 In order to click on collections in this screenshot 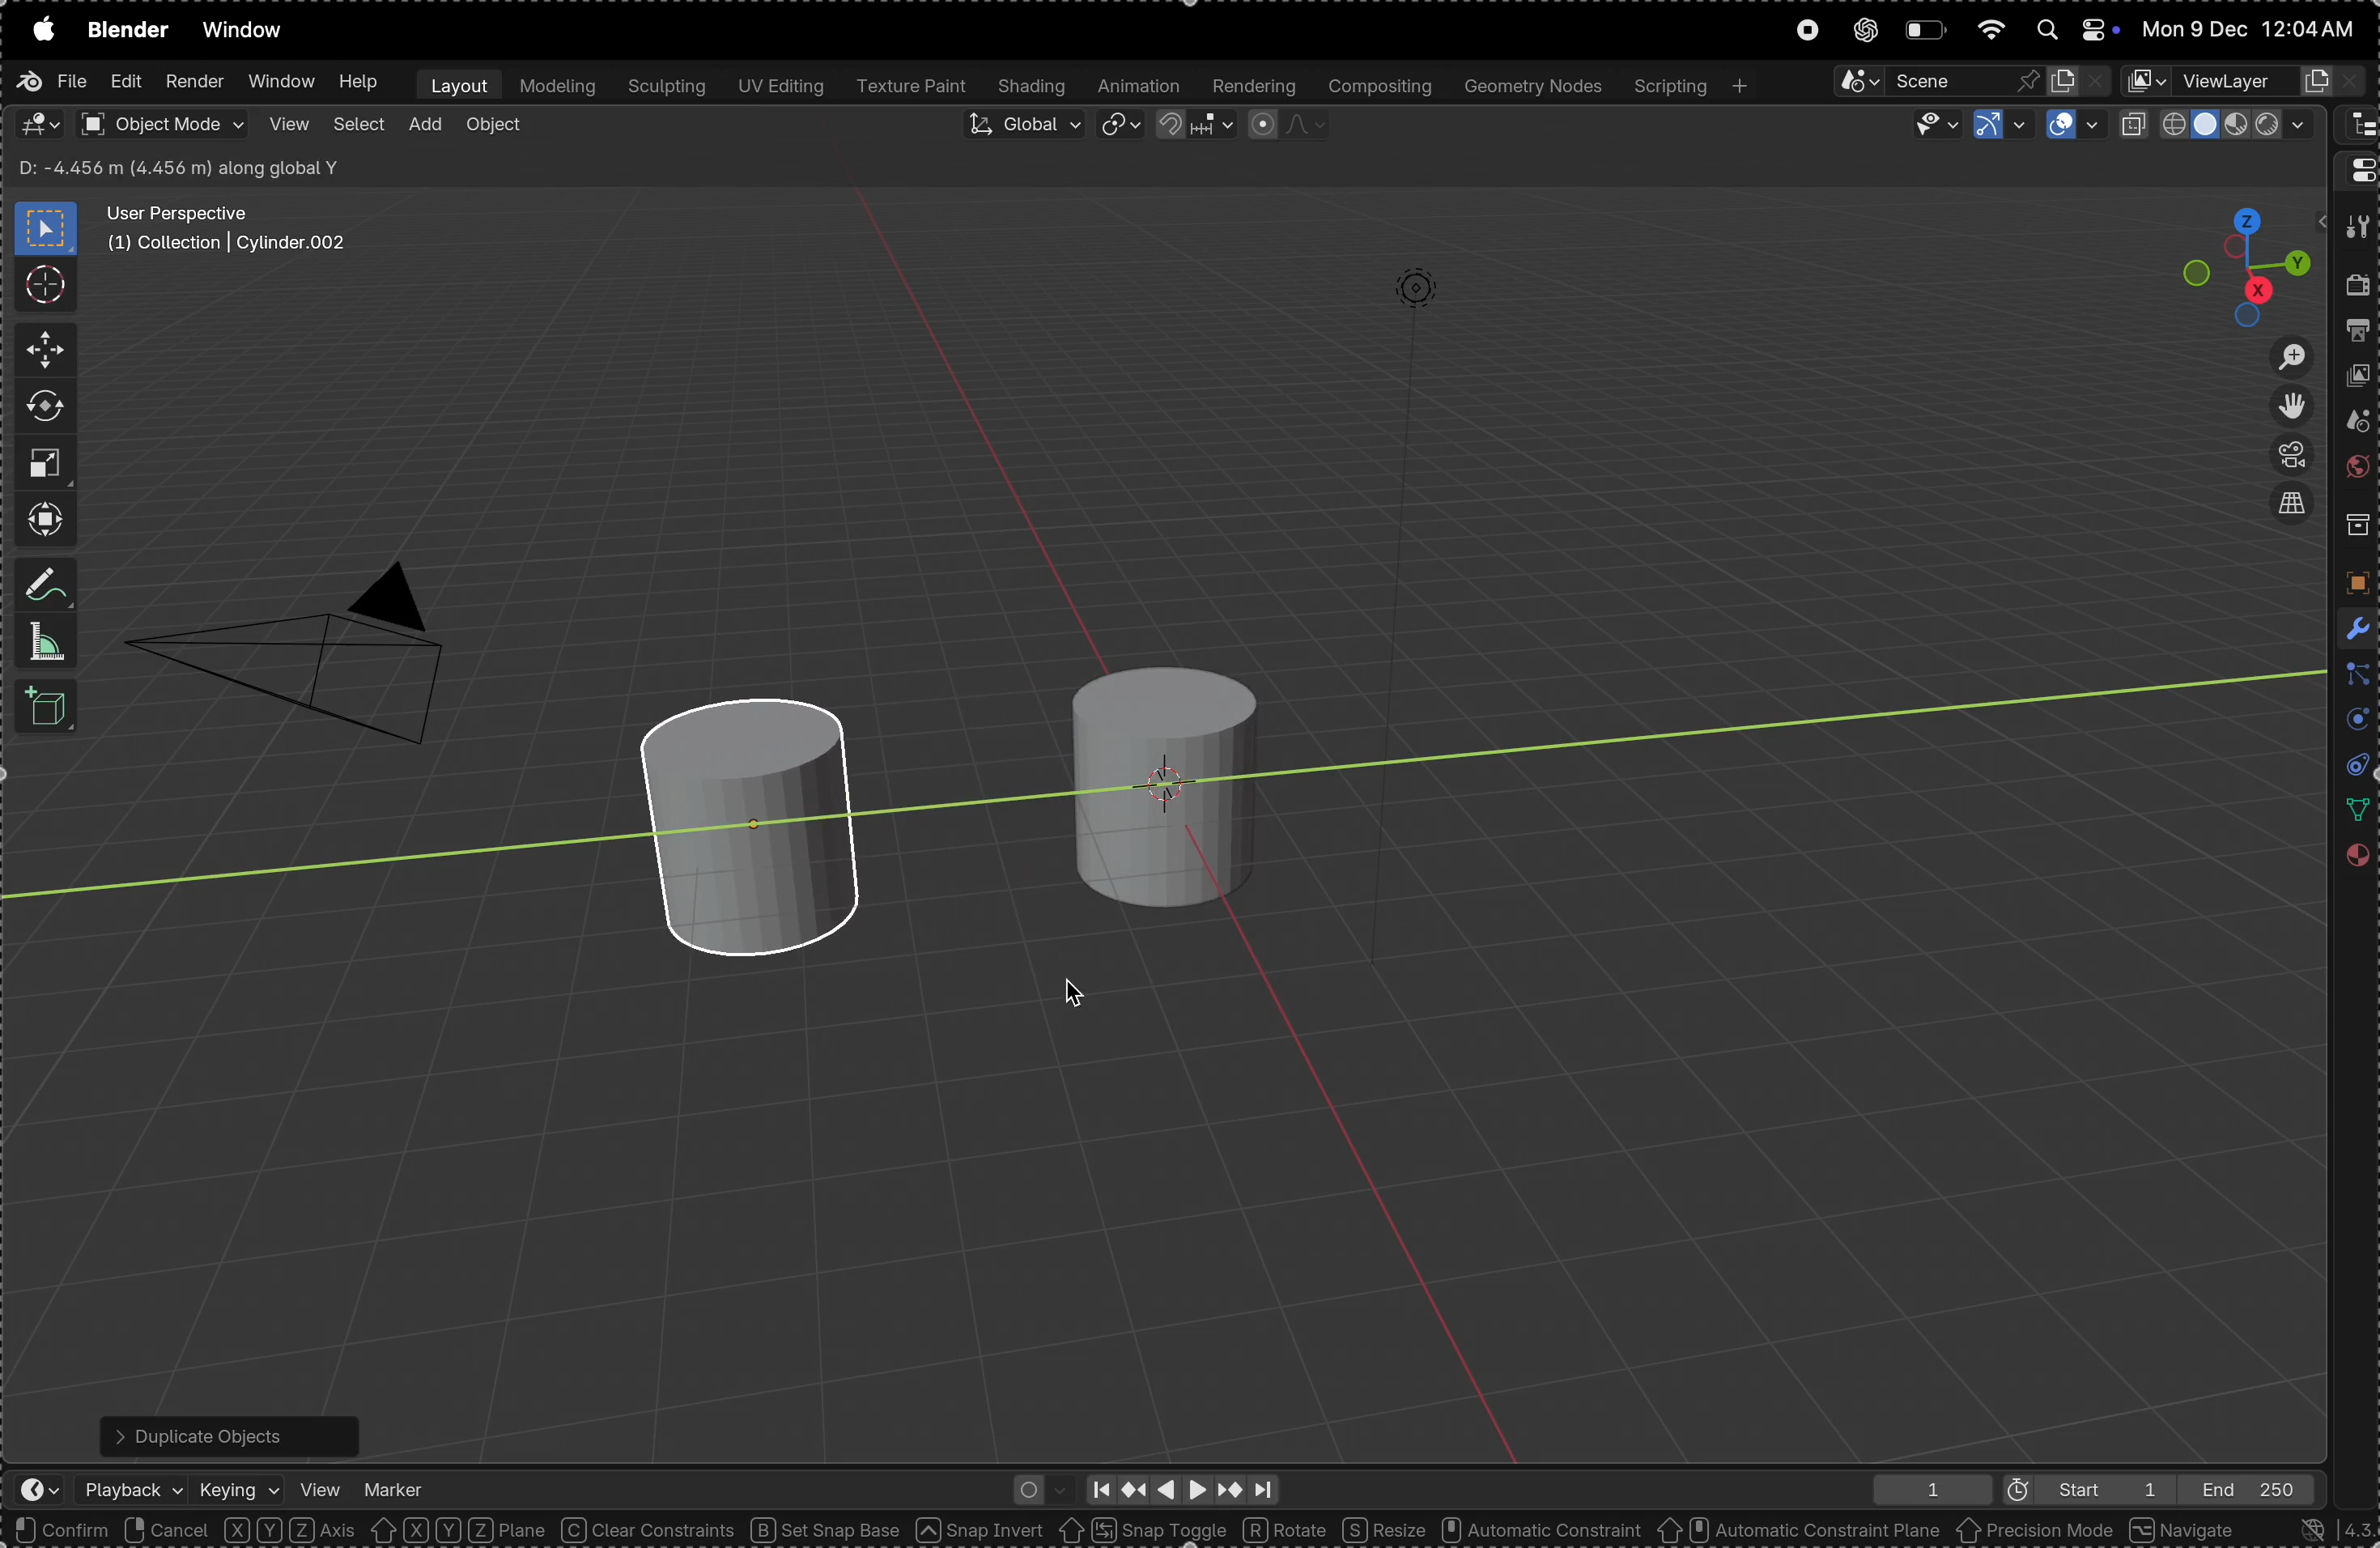, I will do `click(2355, 526)`.